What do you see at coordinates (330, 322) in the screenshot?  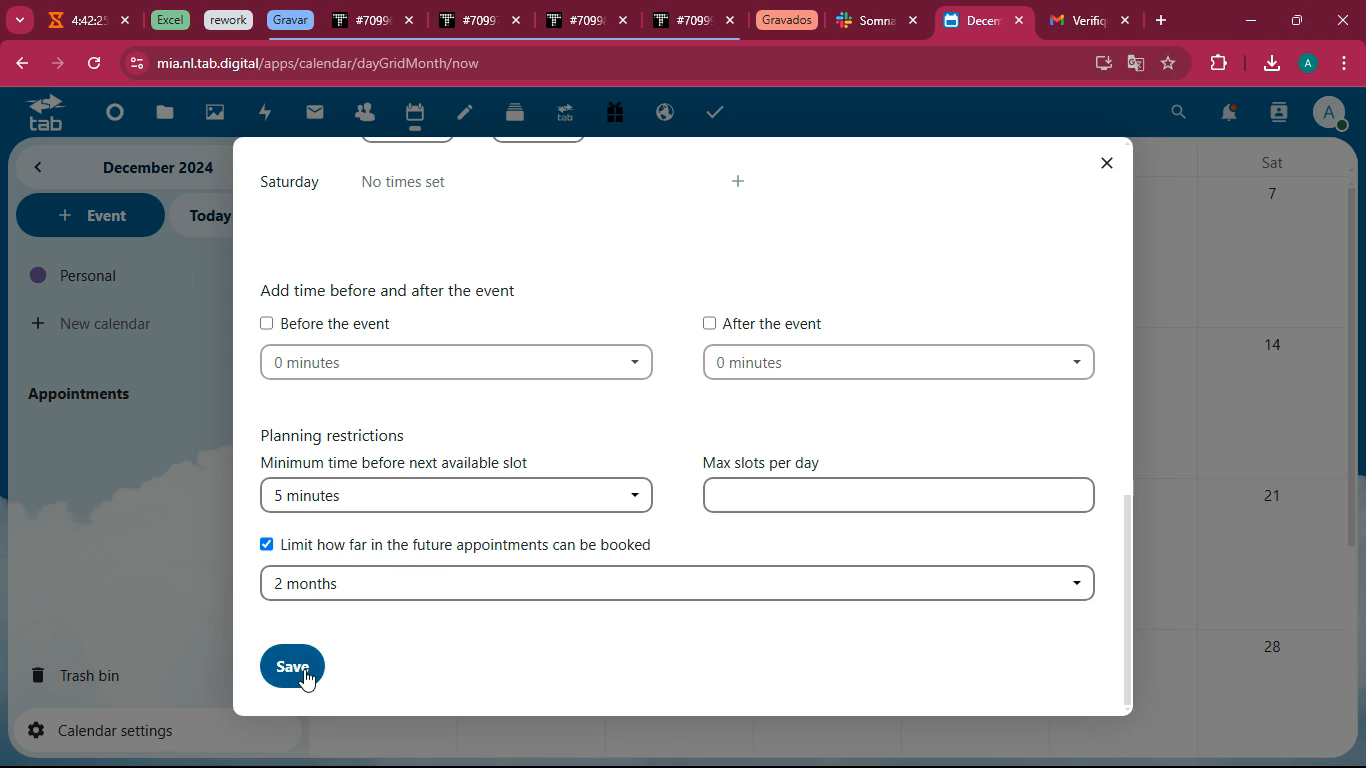 I see `before the event` at bounding box center [330, 322].